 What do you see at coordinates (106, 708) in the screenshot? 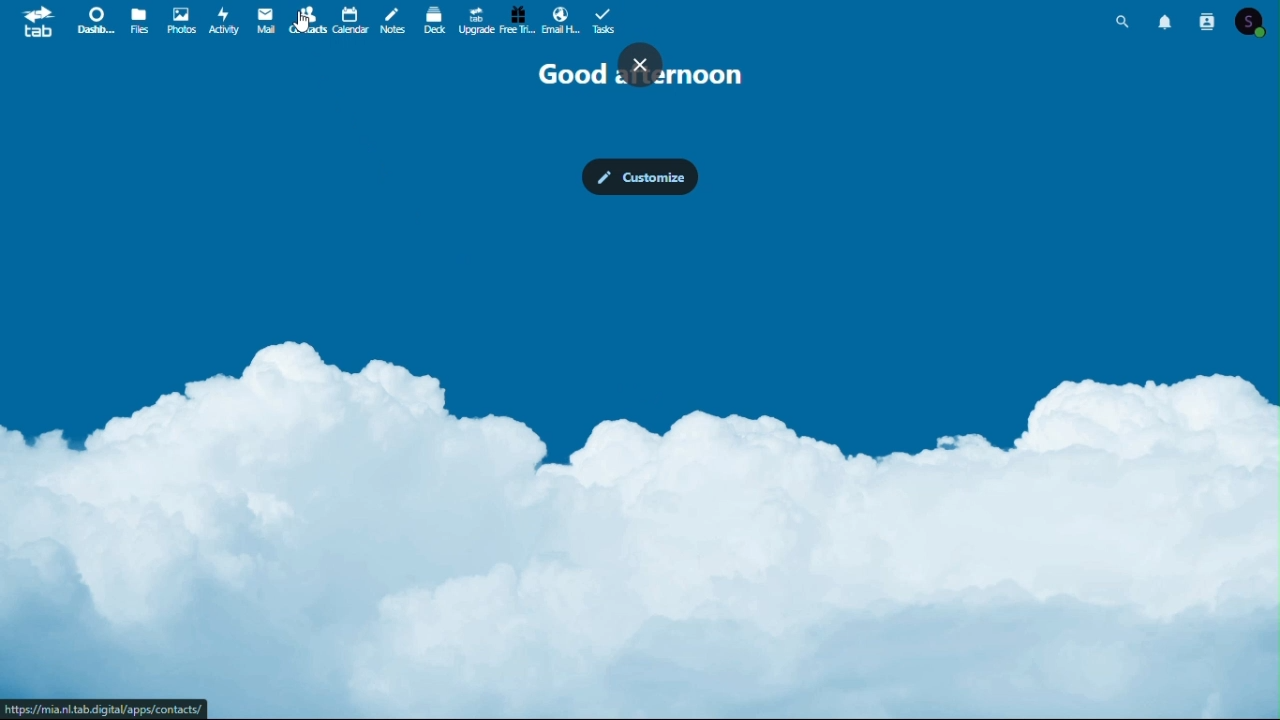
I see `URL` at bounding box center [106, 708].